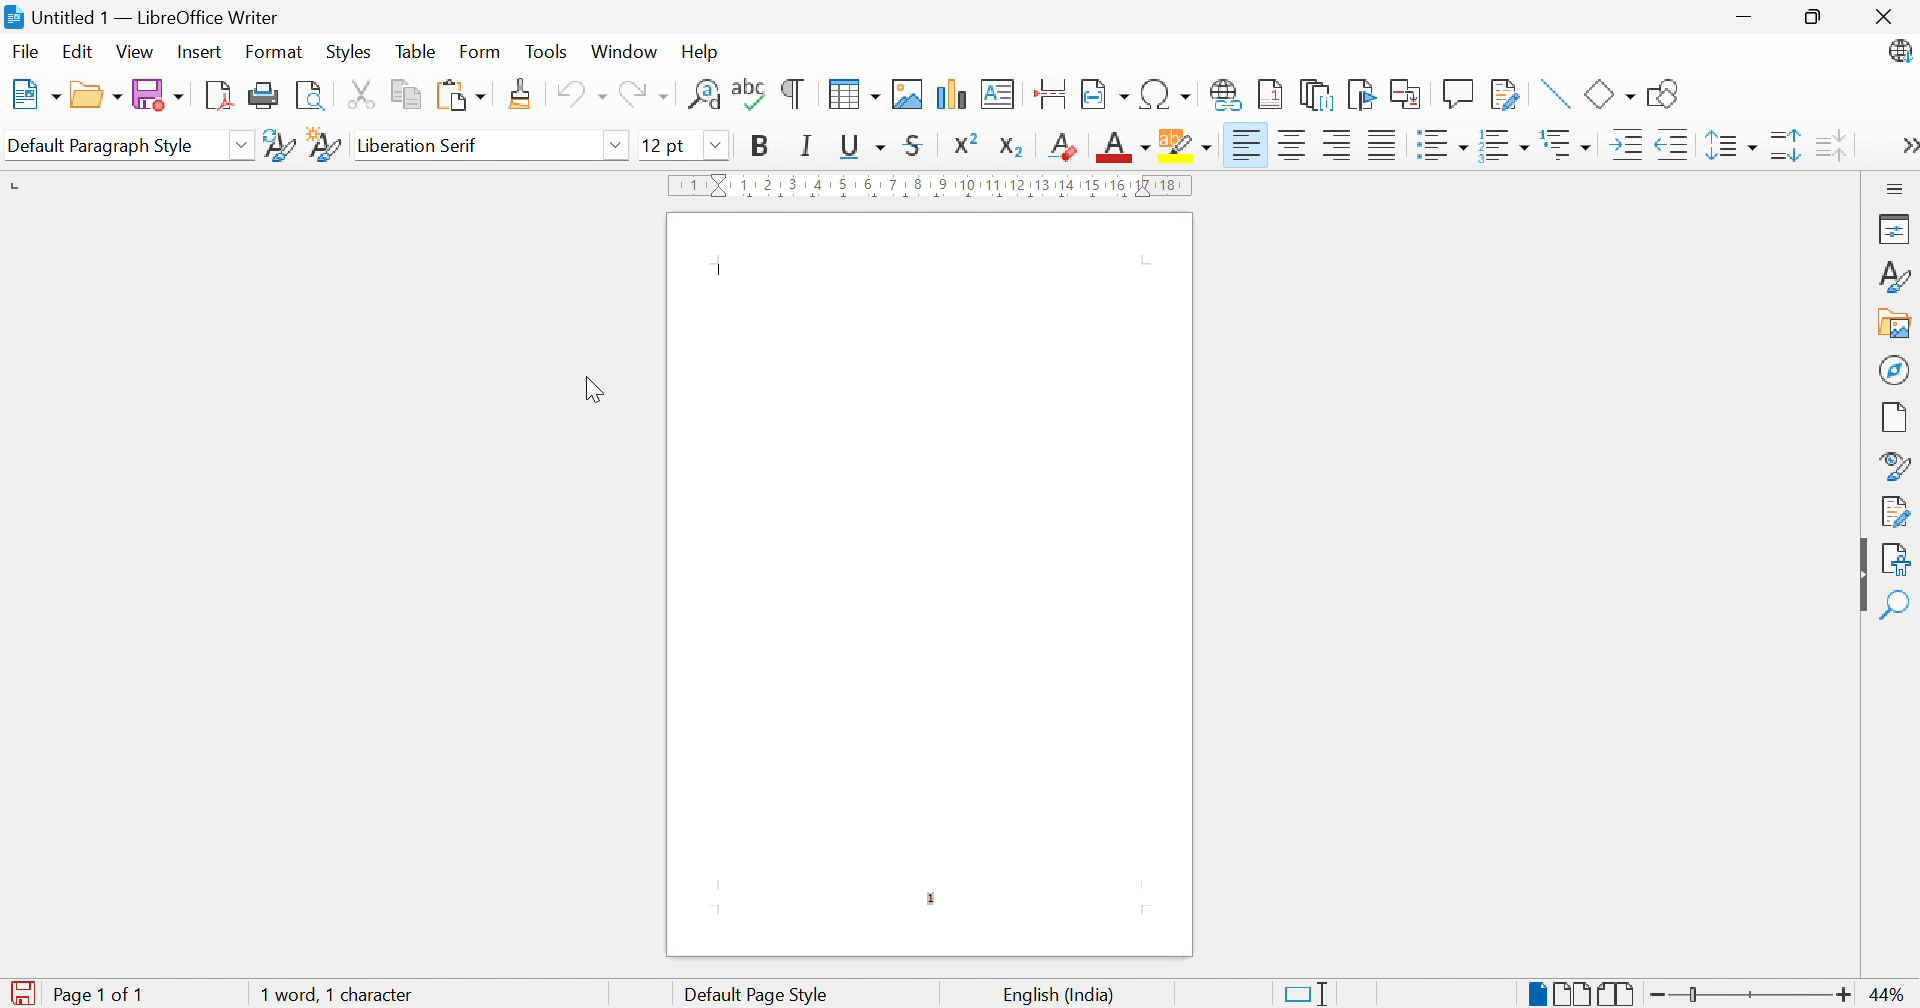  What do you see at coordinates (719, 146) in the screenshot?
I see `Drop down` at bounding box center [719, 146].